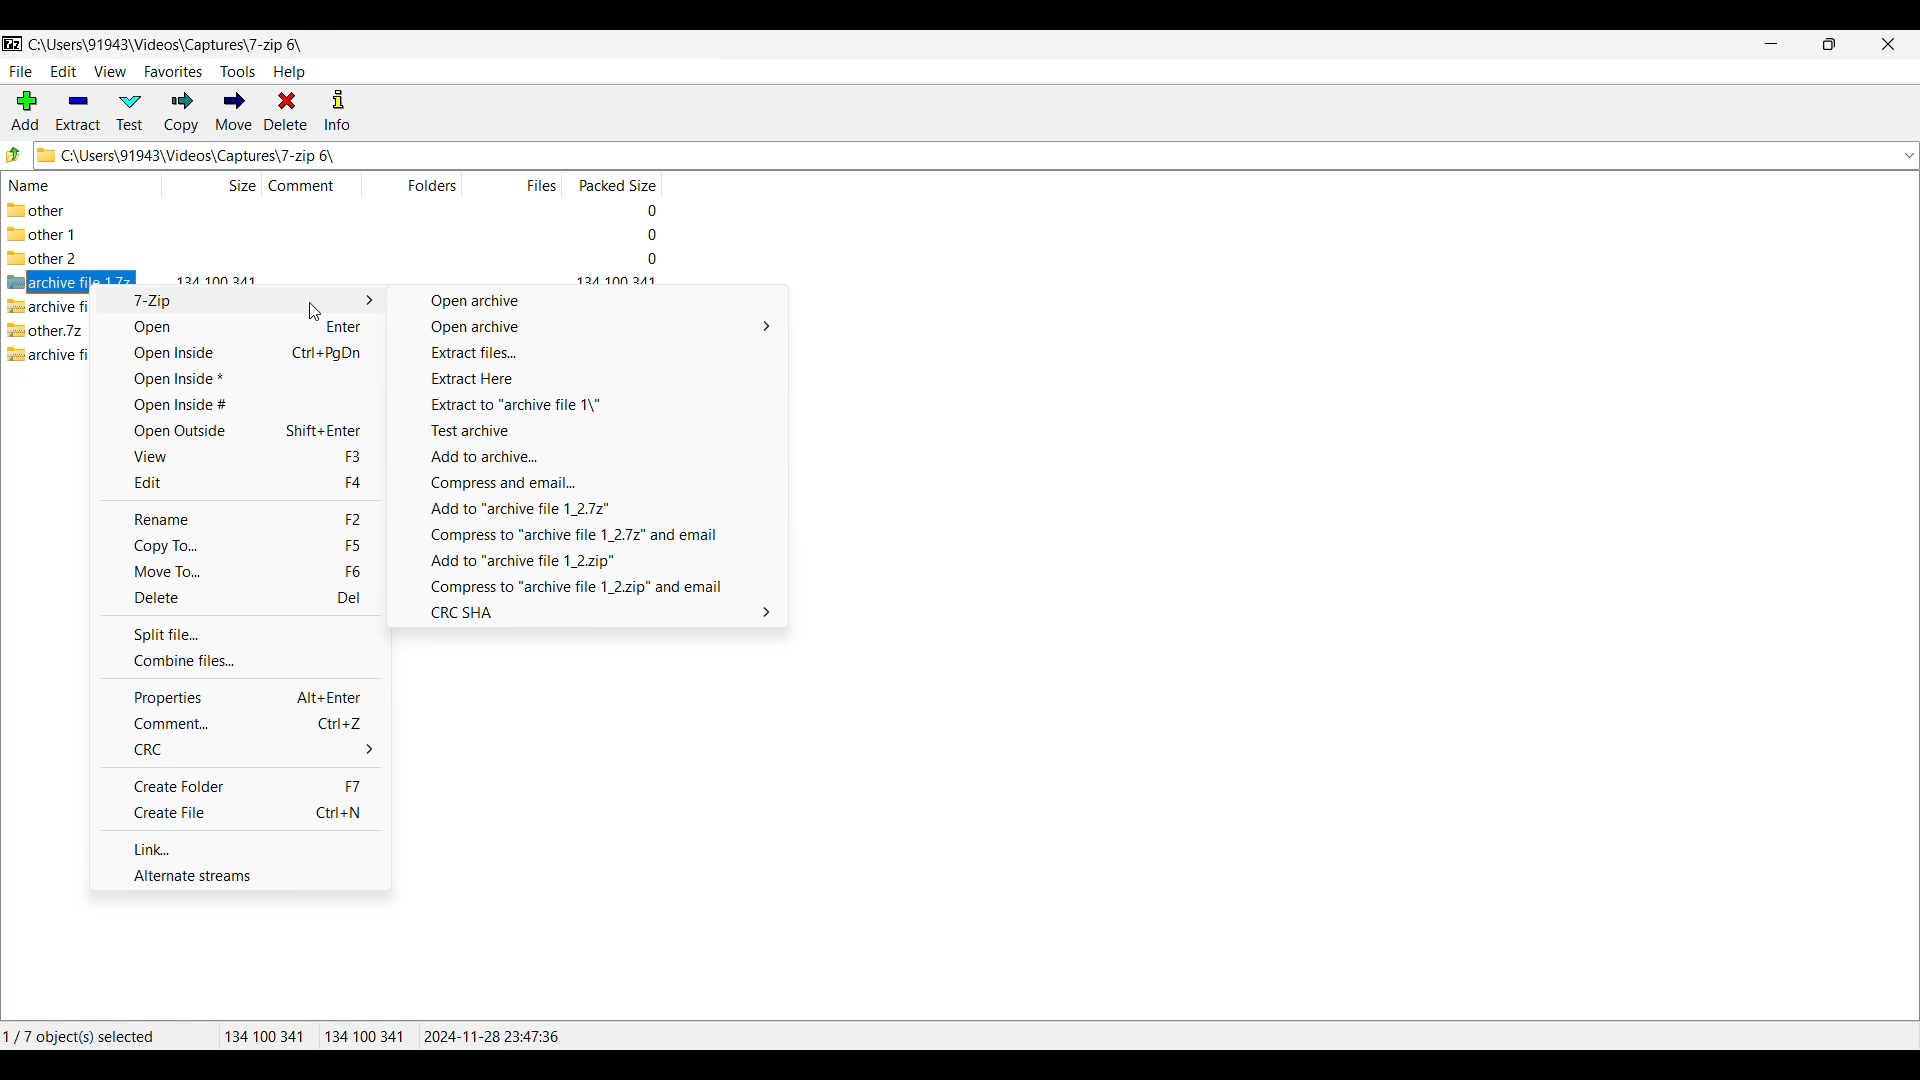  I want to click on Copy to, so click(237, 546).